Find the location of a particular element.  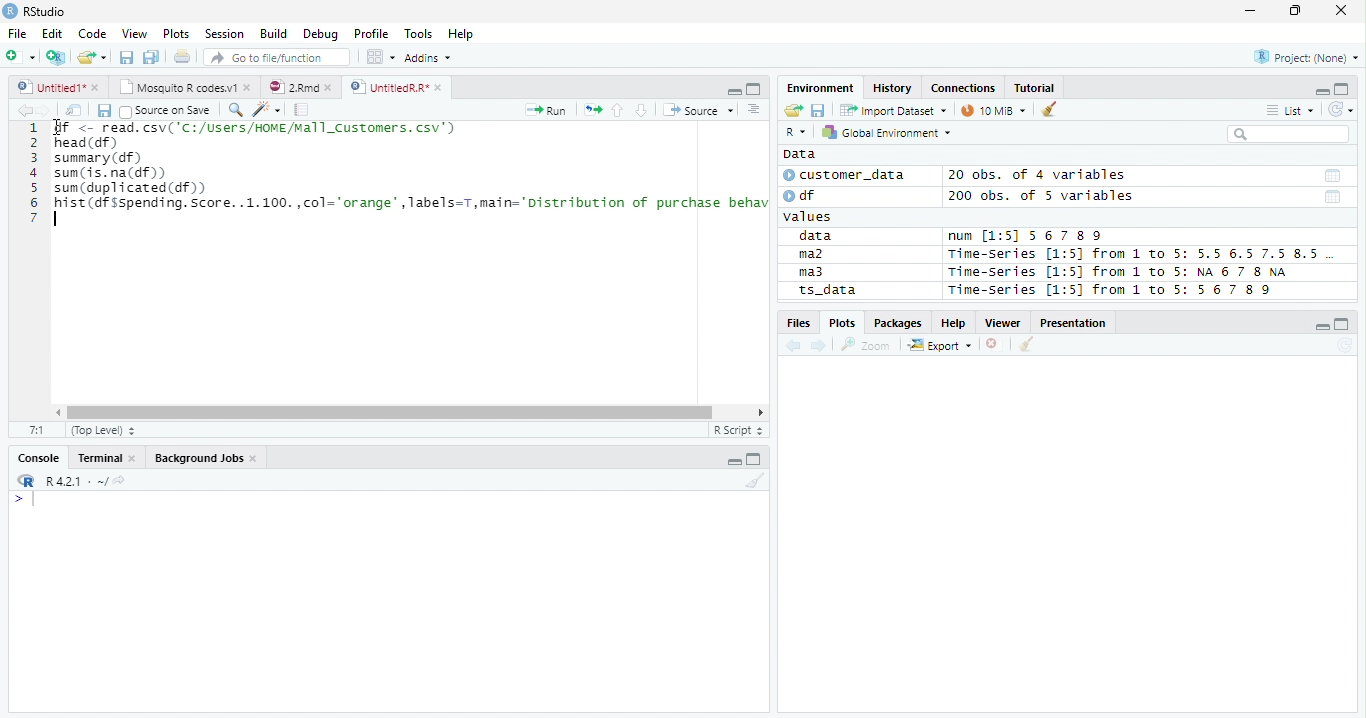

Profile is located at coordinates (370, 34).